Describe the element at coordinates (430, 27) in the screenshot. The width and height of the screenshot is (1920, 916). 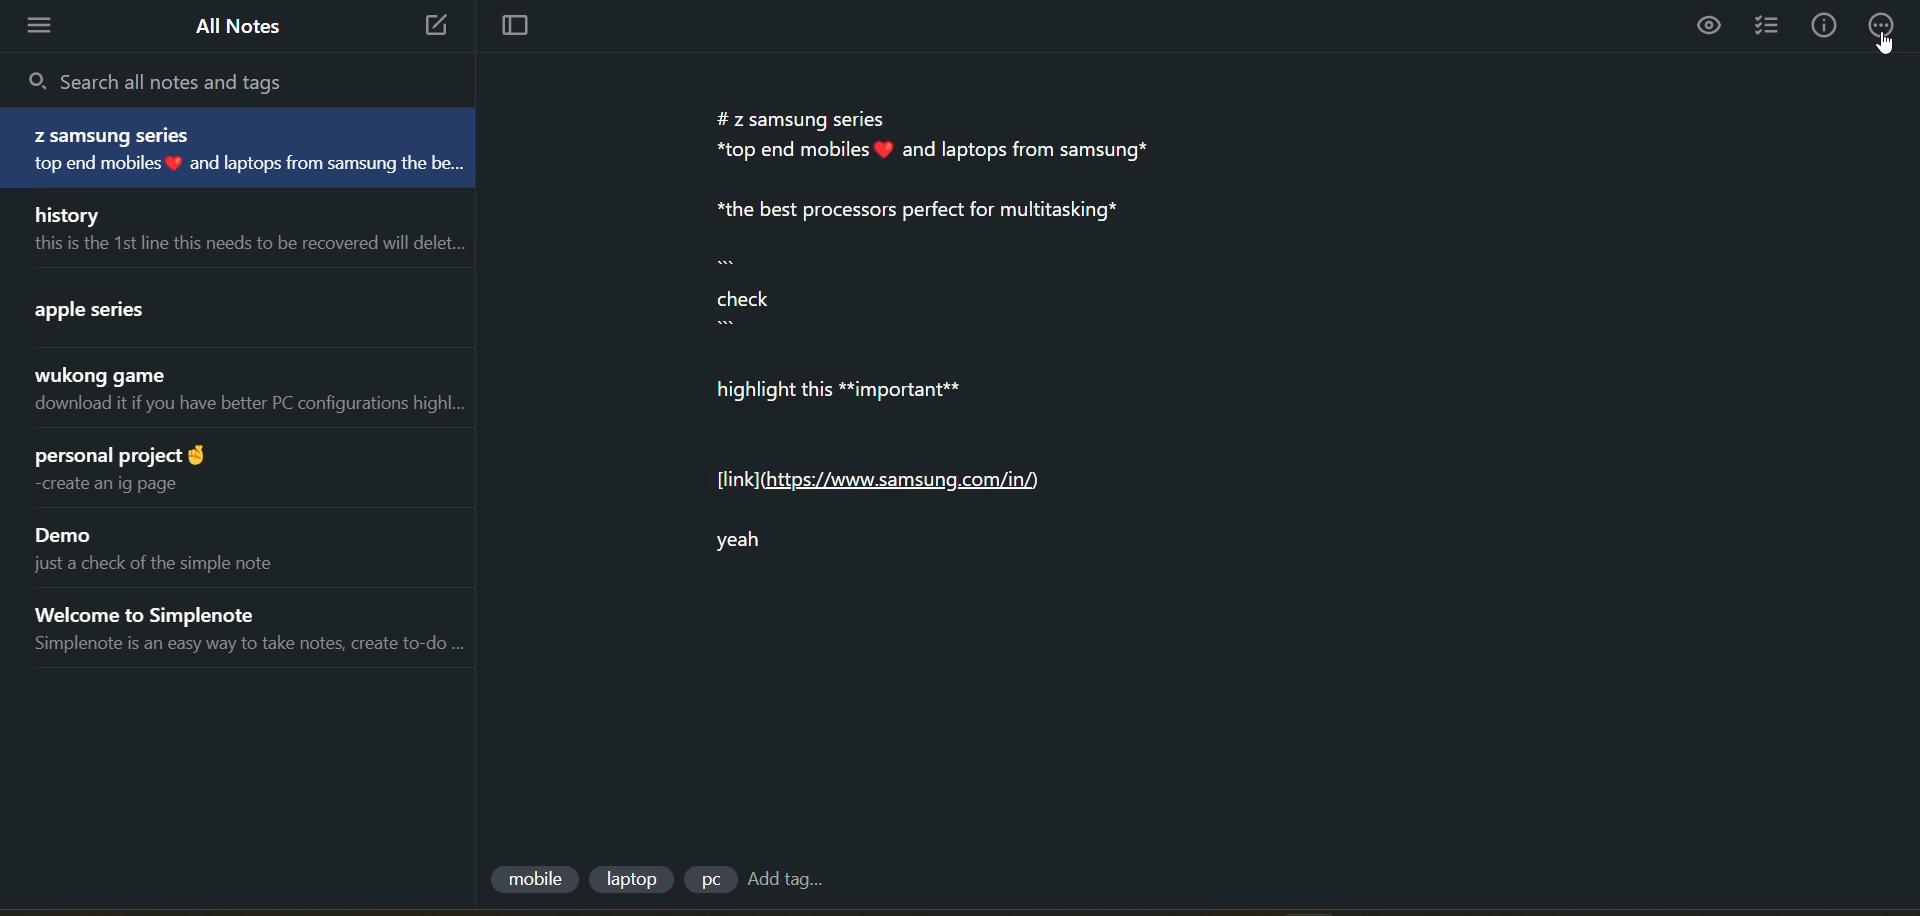
I see `new note` at that location.